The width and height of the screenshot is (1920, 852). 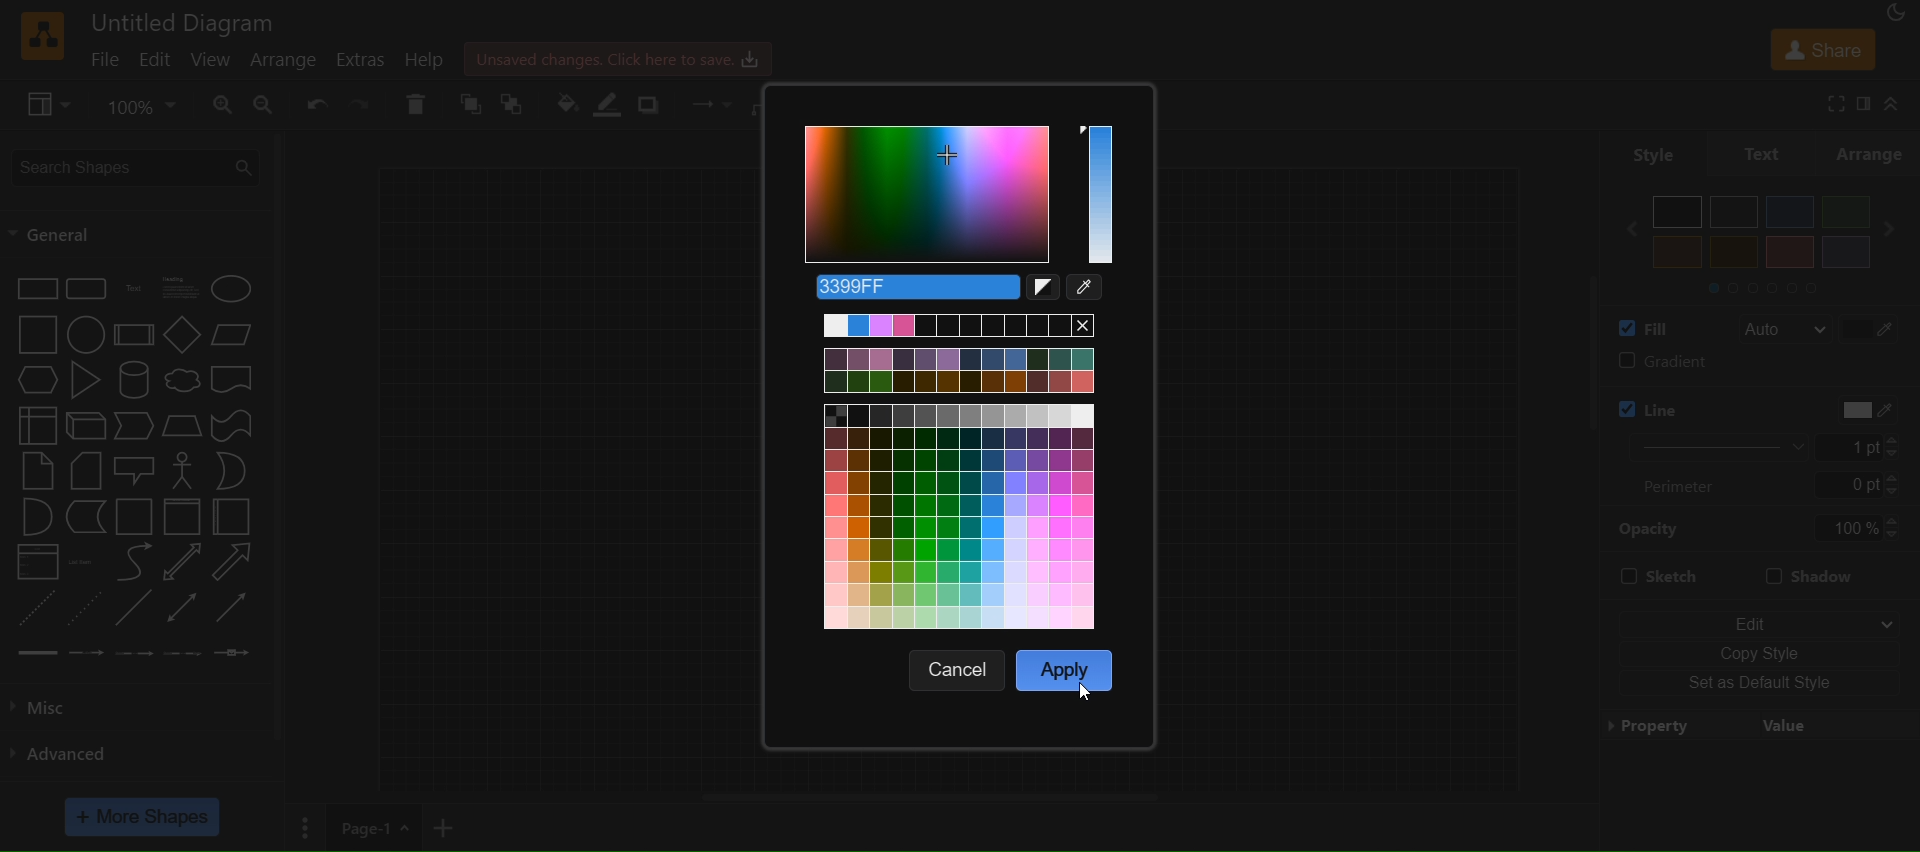 What do you see at coordinates (35, 424) in the screenshot?
I see `internal storage` at bounding box center [35, 424].